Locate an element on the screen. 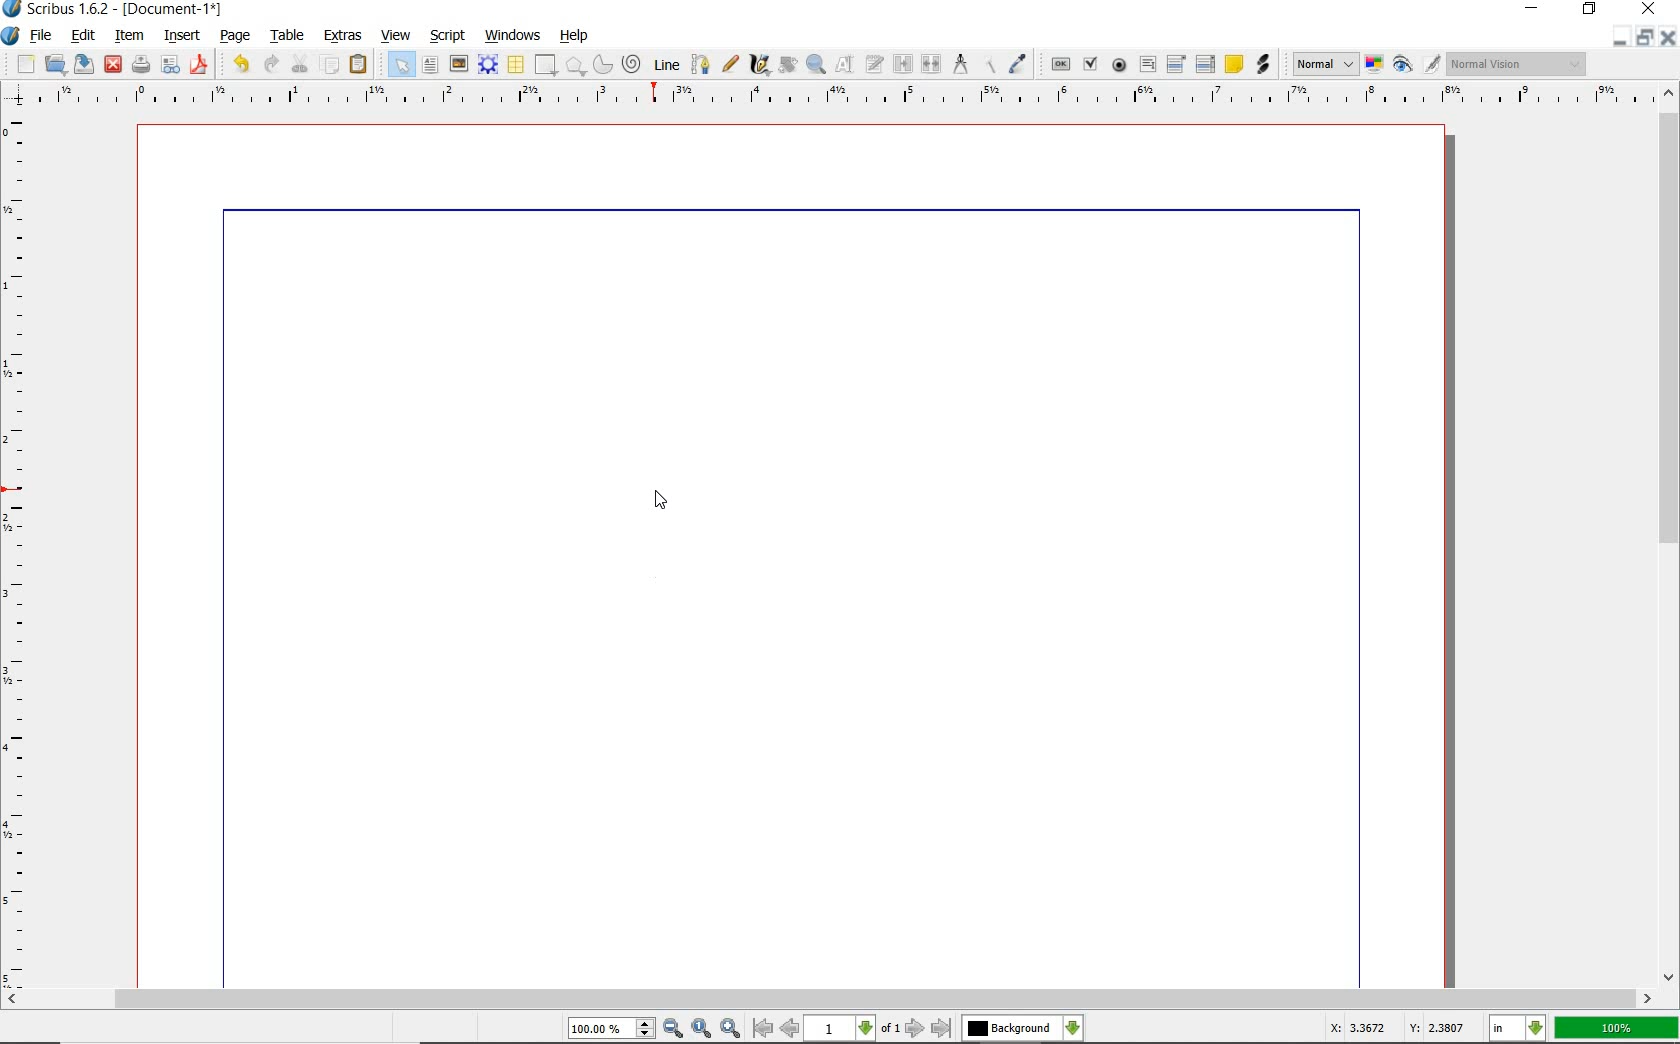 This screenshot has width=1680, height=1044. table is located at coordinates (289, 37).